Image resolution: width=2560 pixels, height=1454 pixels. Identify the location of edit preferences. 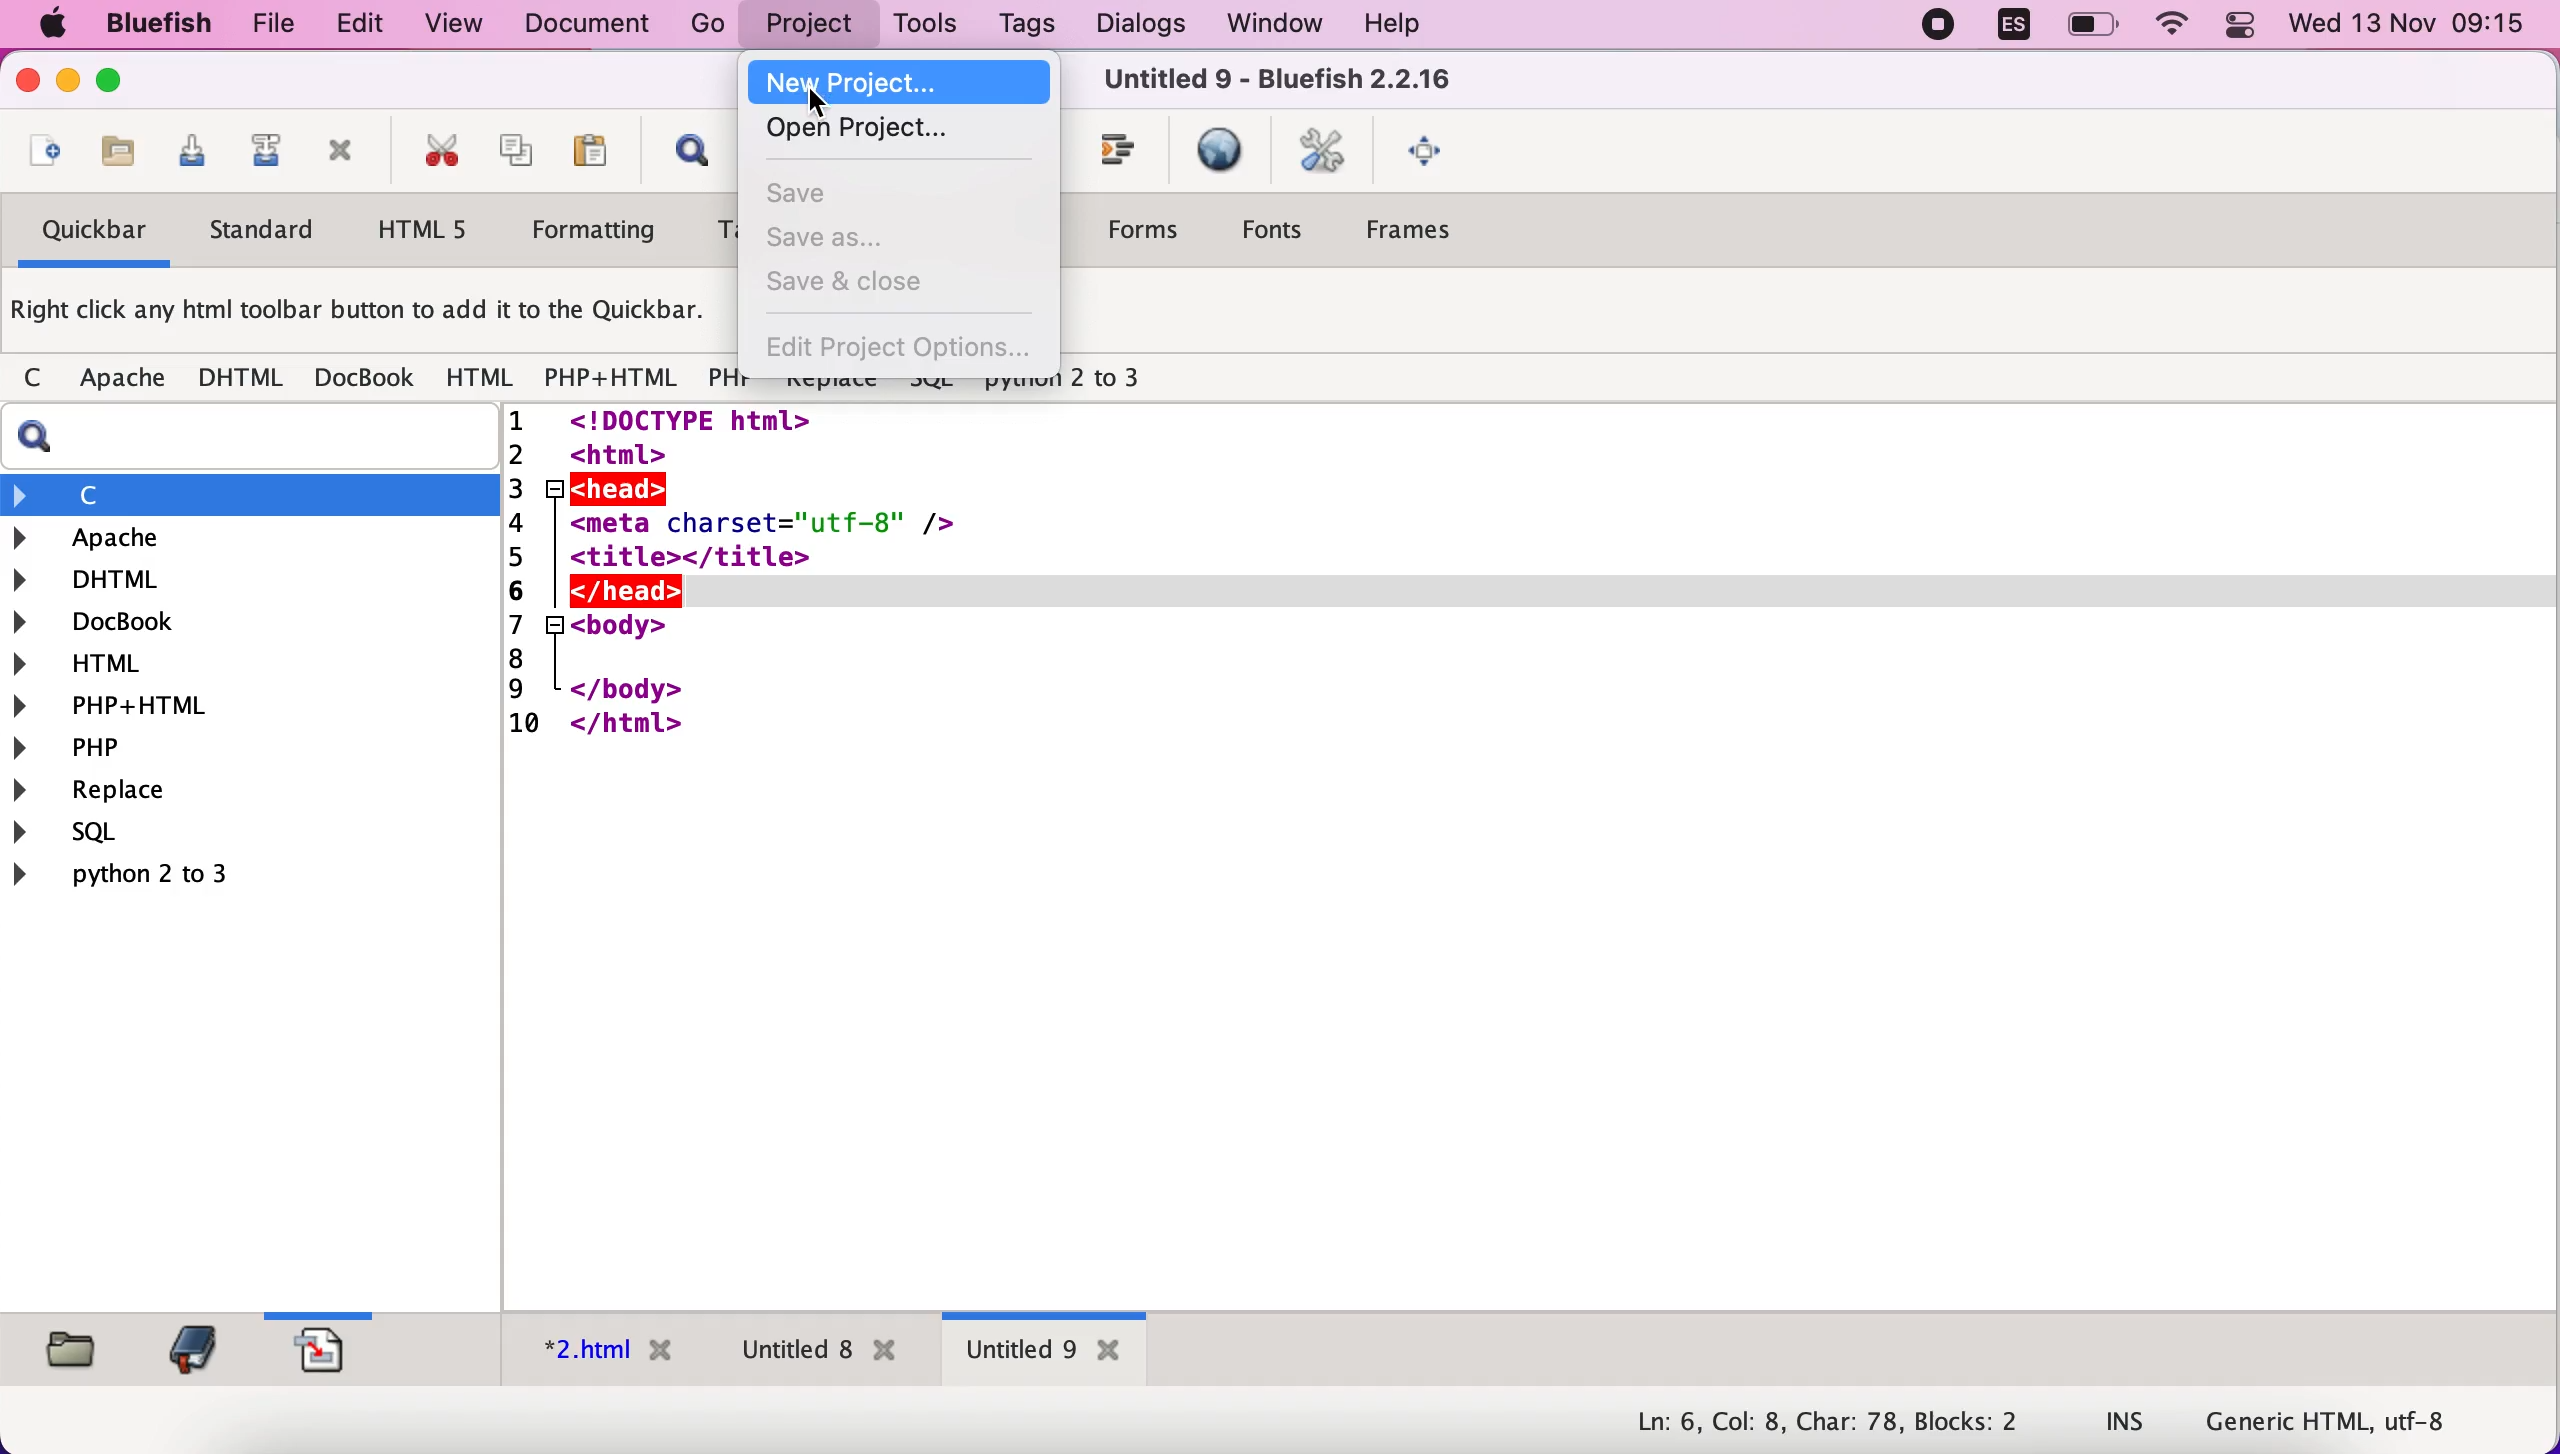
(1325, 154).